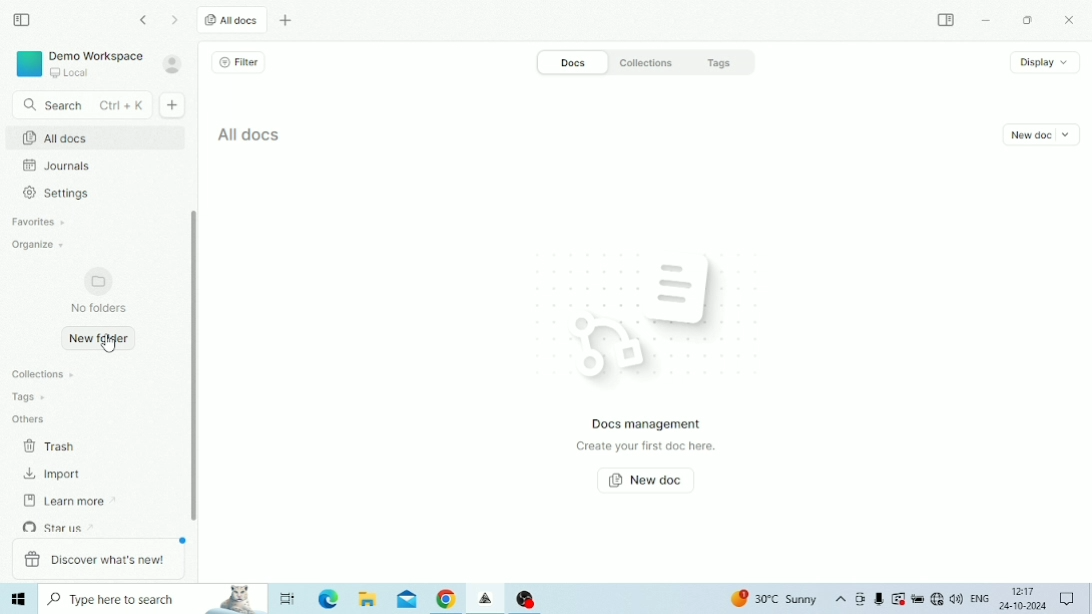 This screenshot has height=614, width=1092. Describe the element at coordinates (62, 527) in the screenshot. I see `Star us` at that location.